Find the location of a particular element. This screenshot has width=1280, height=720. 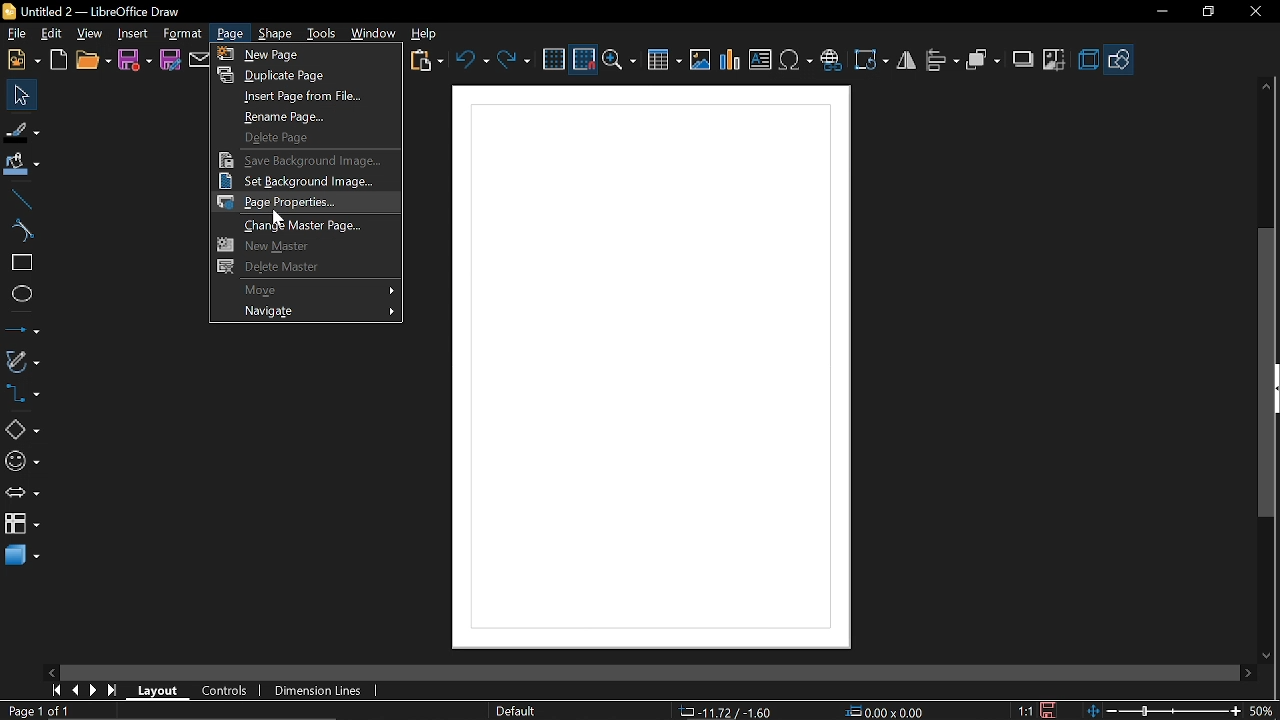

Go to first page is located at coordinates (58, 691).